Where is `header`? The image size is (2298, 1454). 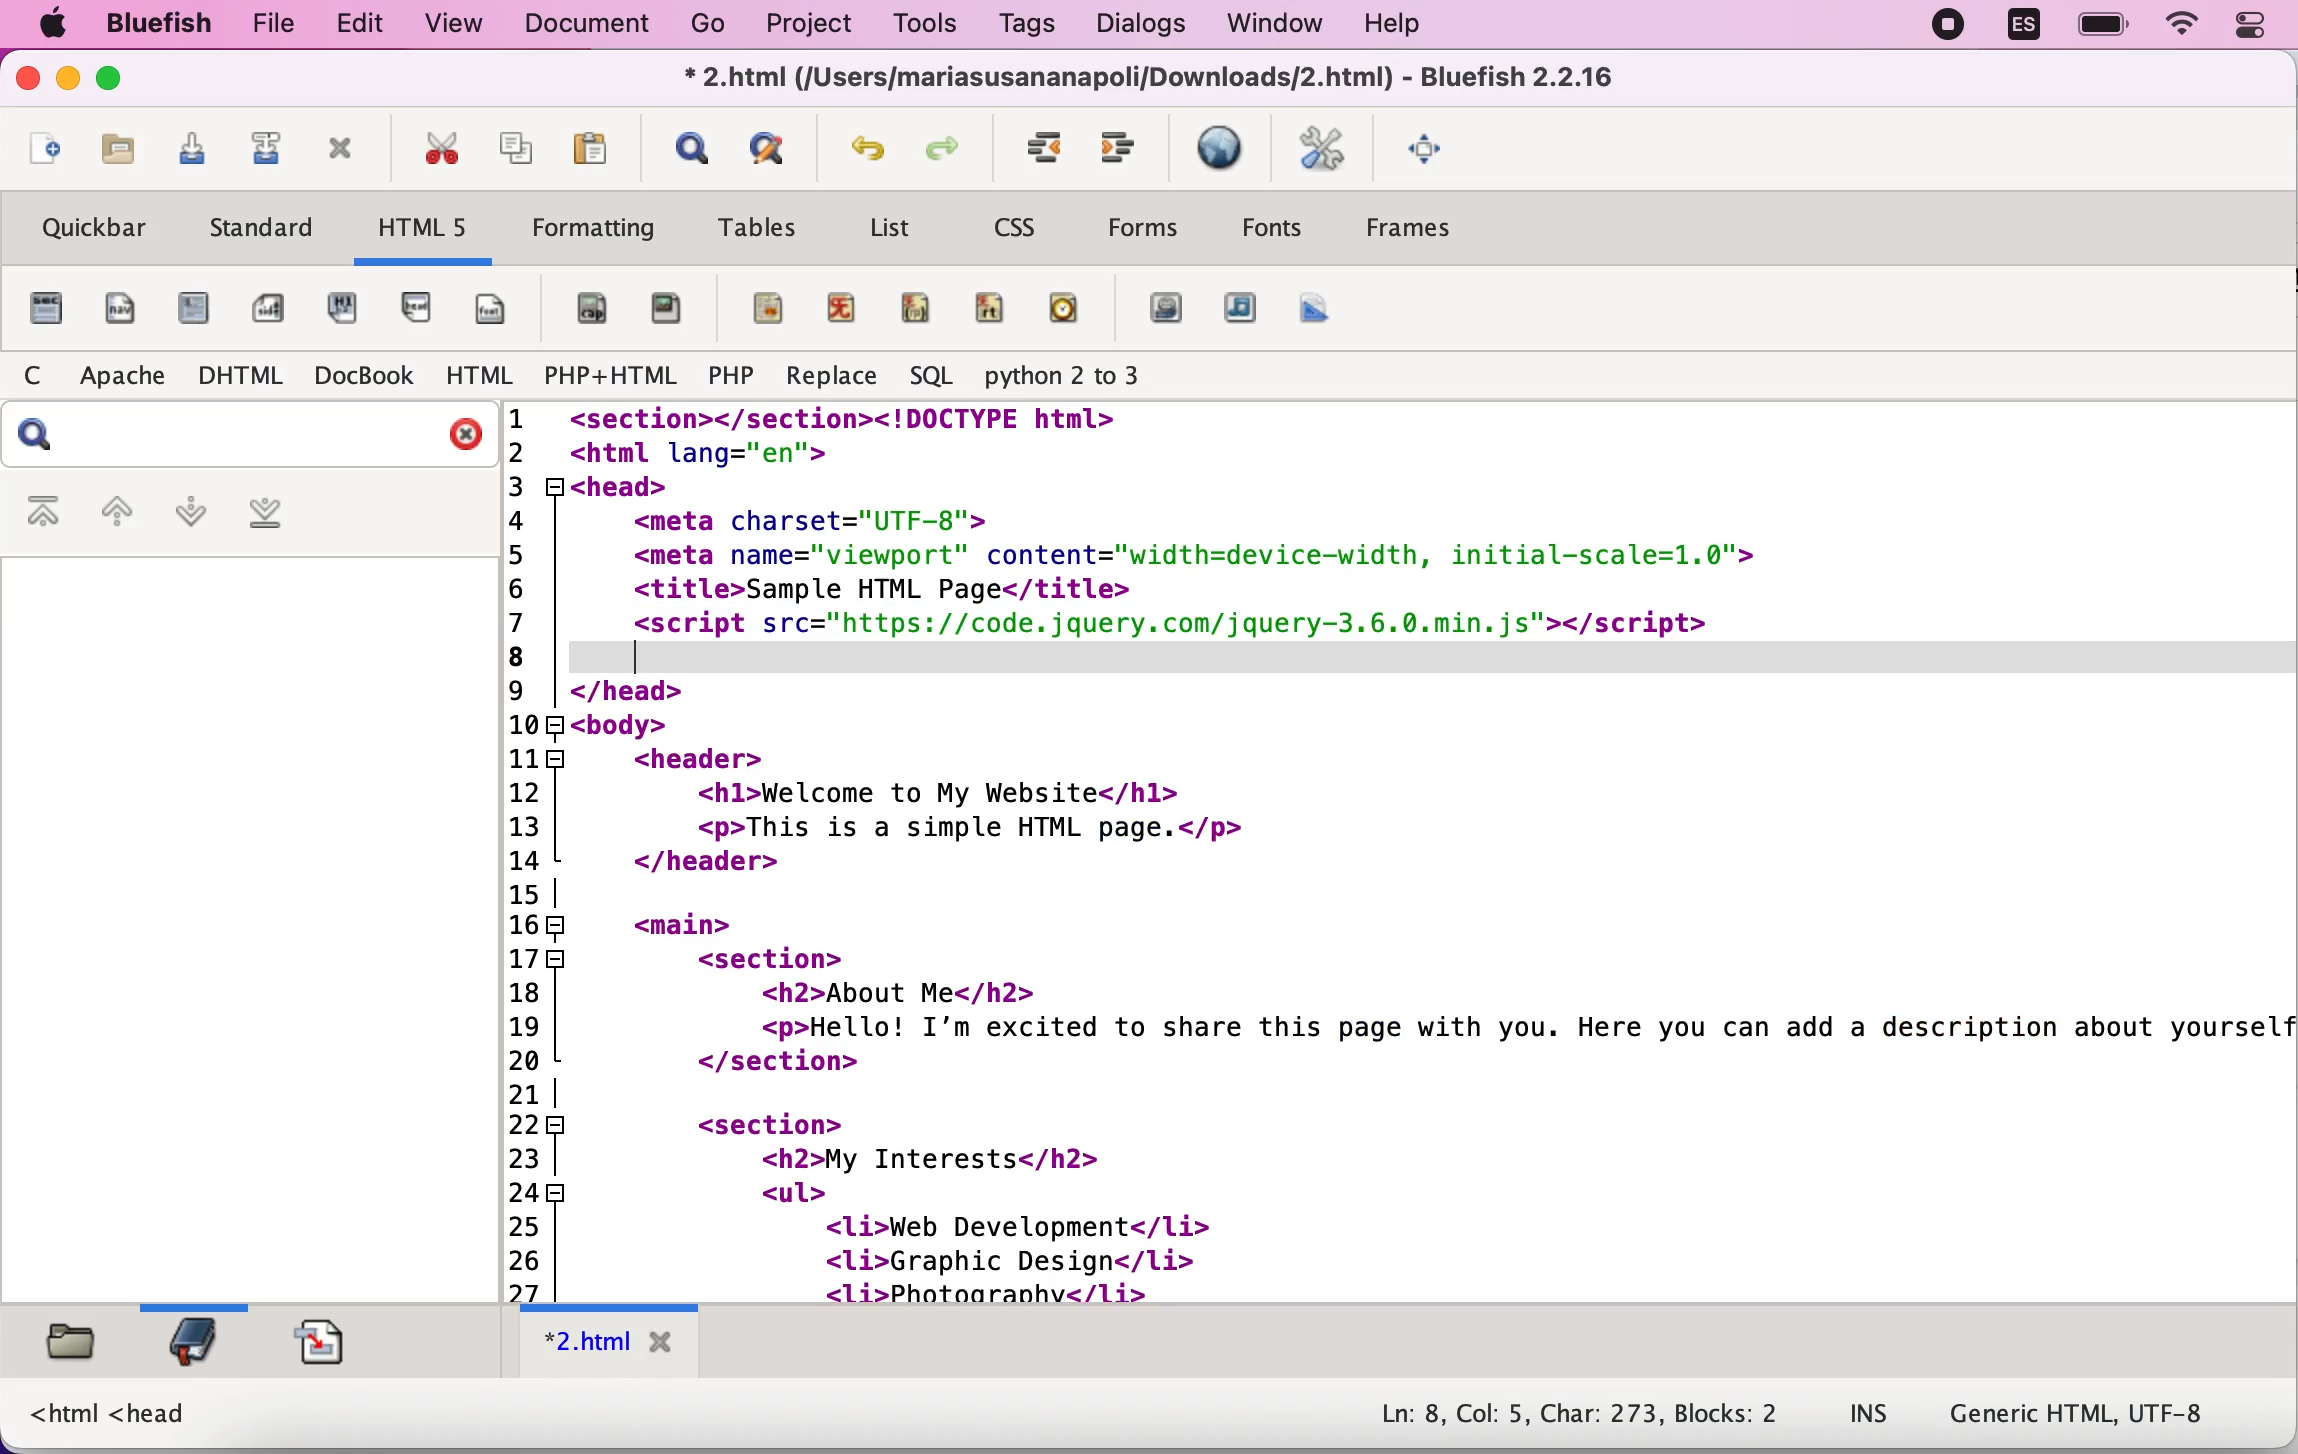
header is located at coordinates (424, 308).